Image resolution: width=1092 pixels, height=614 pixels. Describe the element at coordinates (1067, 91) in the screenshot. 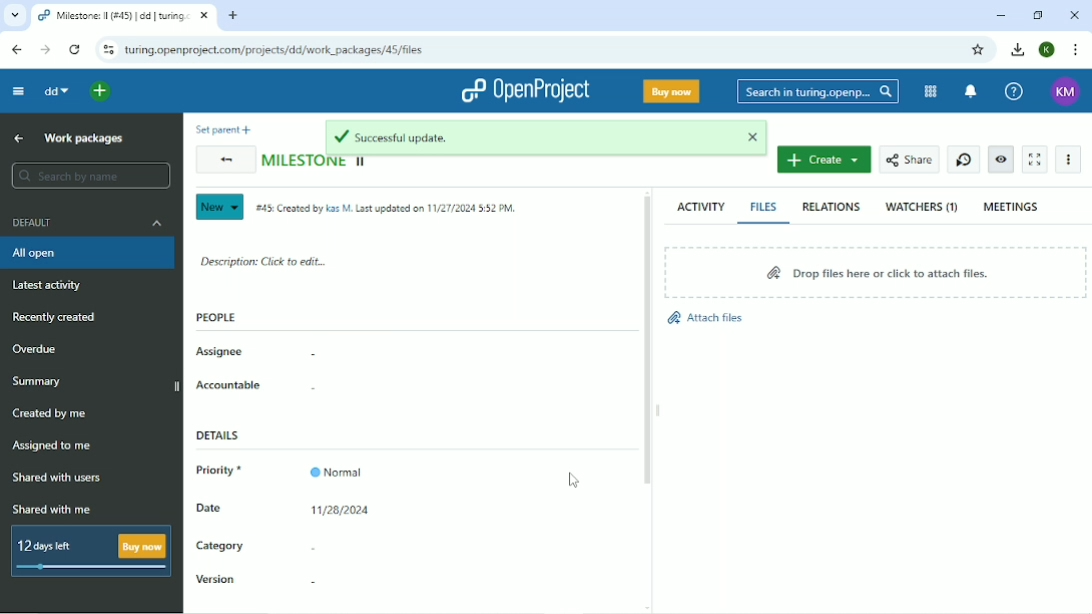

I see `KM` at that location.